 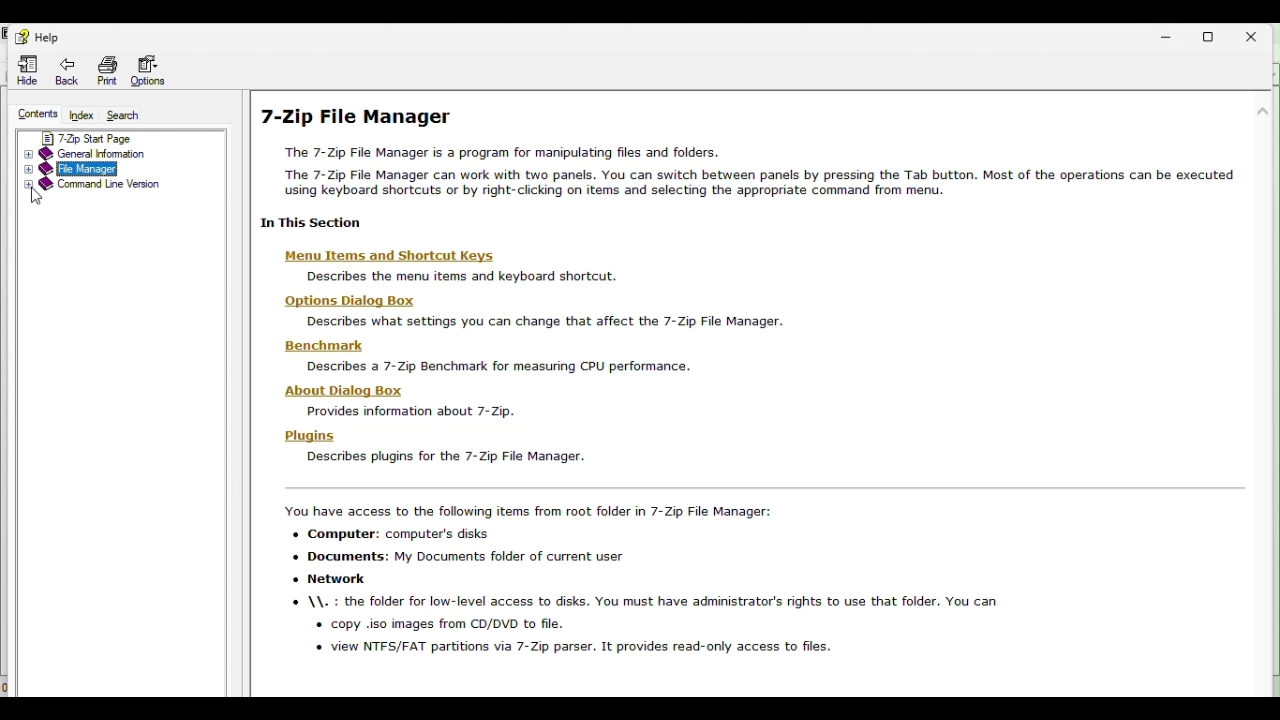 What do you see at coordinates (123, 114) in the screenshot?
I see `Search` at bounding box center [123, 114].